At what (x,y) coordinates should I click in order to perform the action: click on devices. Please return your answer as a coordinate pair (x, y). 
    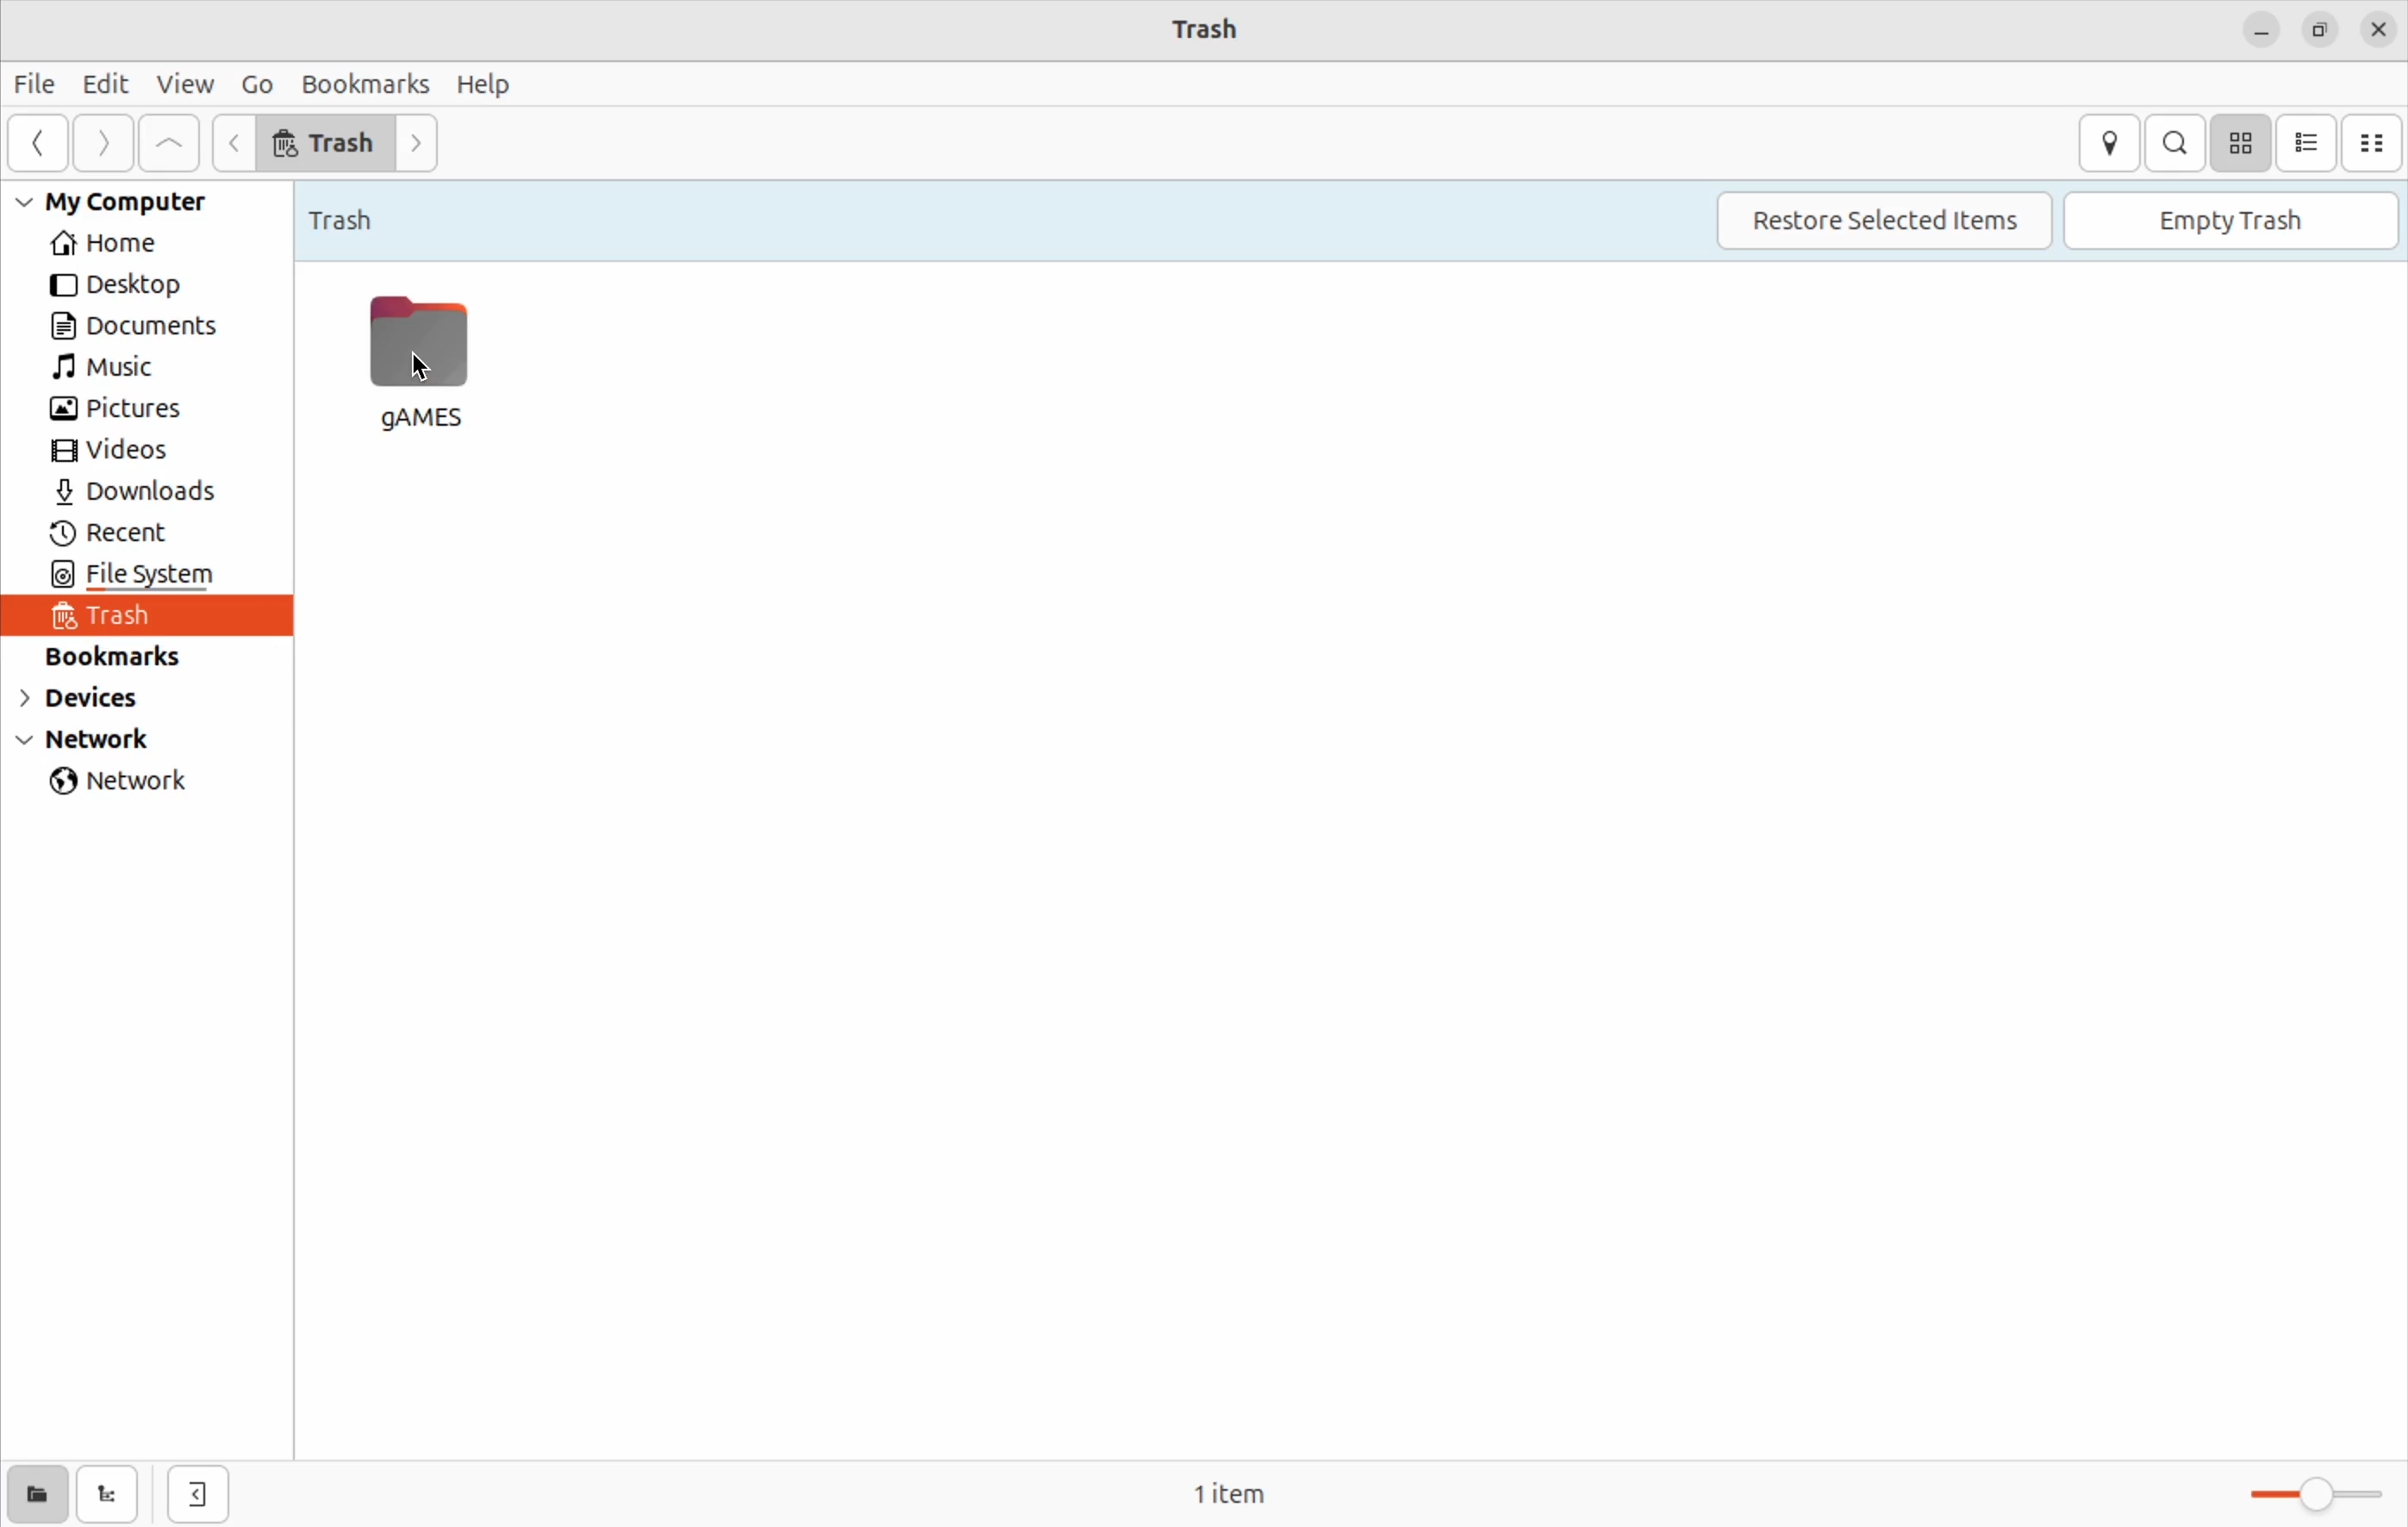
    Looking at the image, I should click on (102, 702).